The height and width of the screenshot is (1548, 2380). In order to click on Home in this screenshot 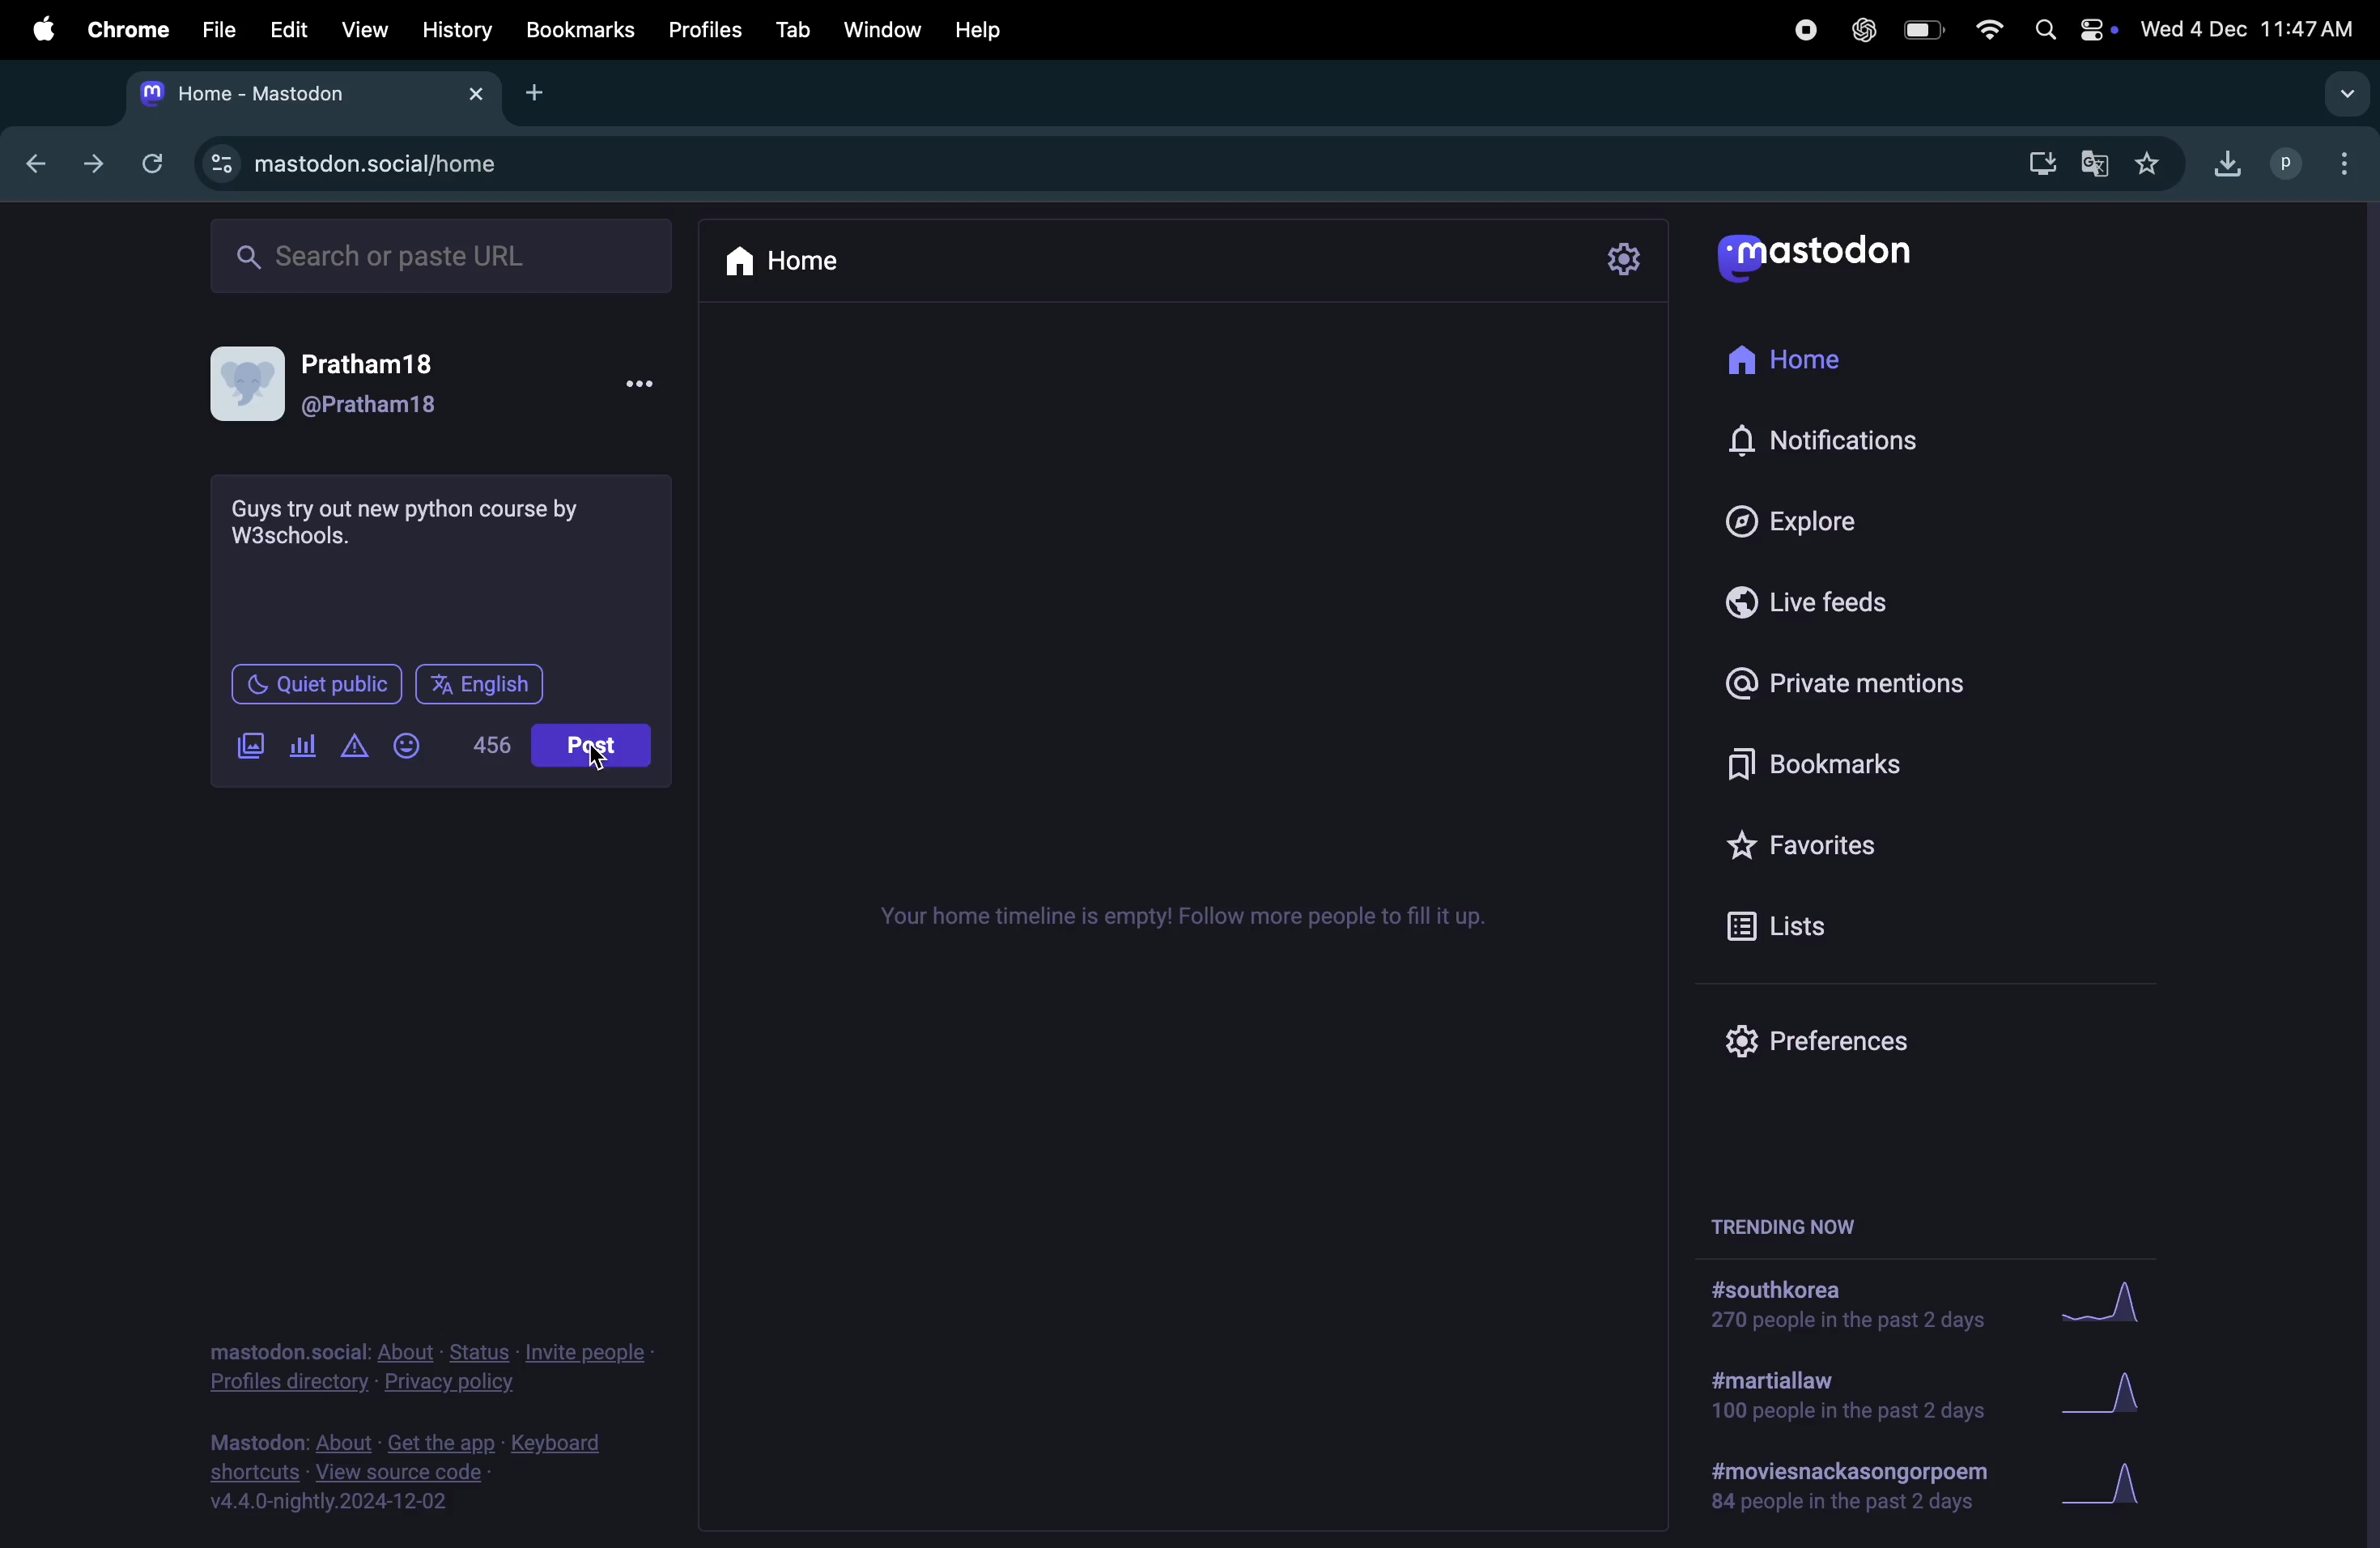, I will do `click(800, 266)`.